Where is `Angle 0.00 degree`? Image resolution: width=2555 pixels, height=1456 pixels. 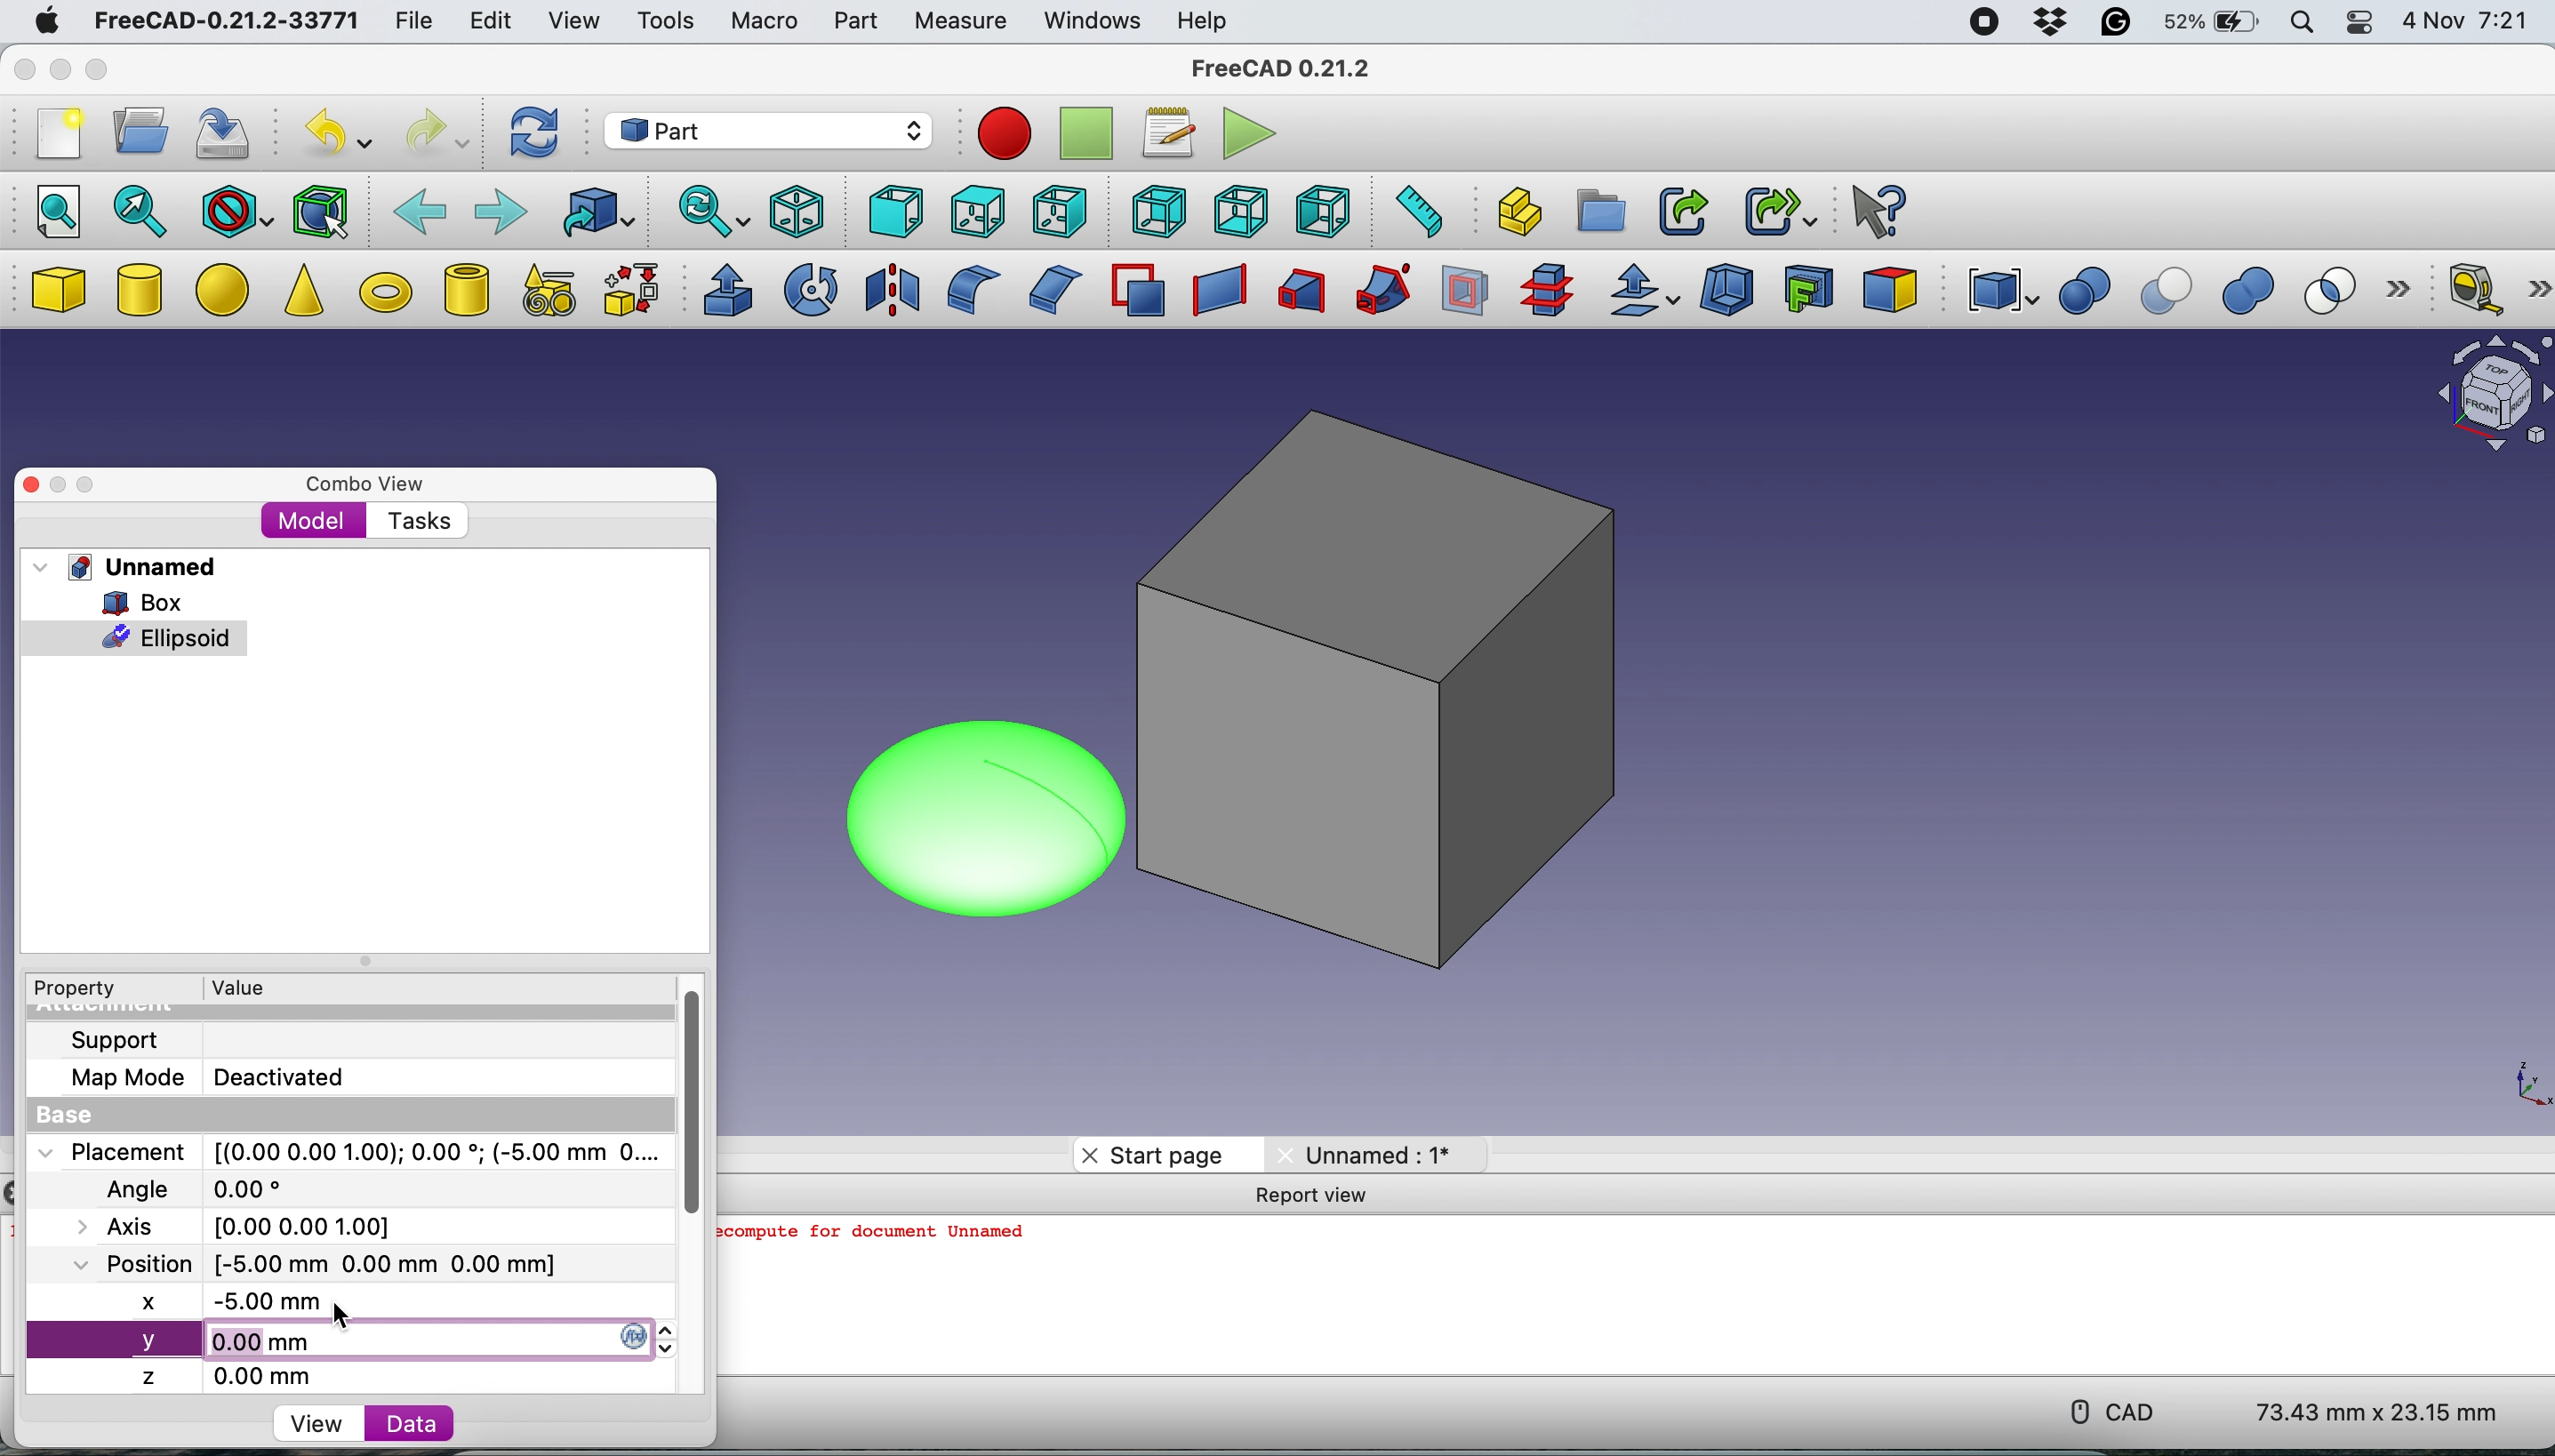 Angle 0.00 degree is located at coordinates (190, 1186).